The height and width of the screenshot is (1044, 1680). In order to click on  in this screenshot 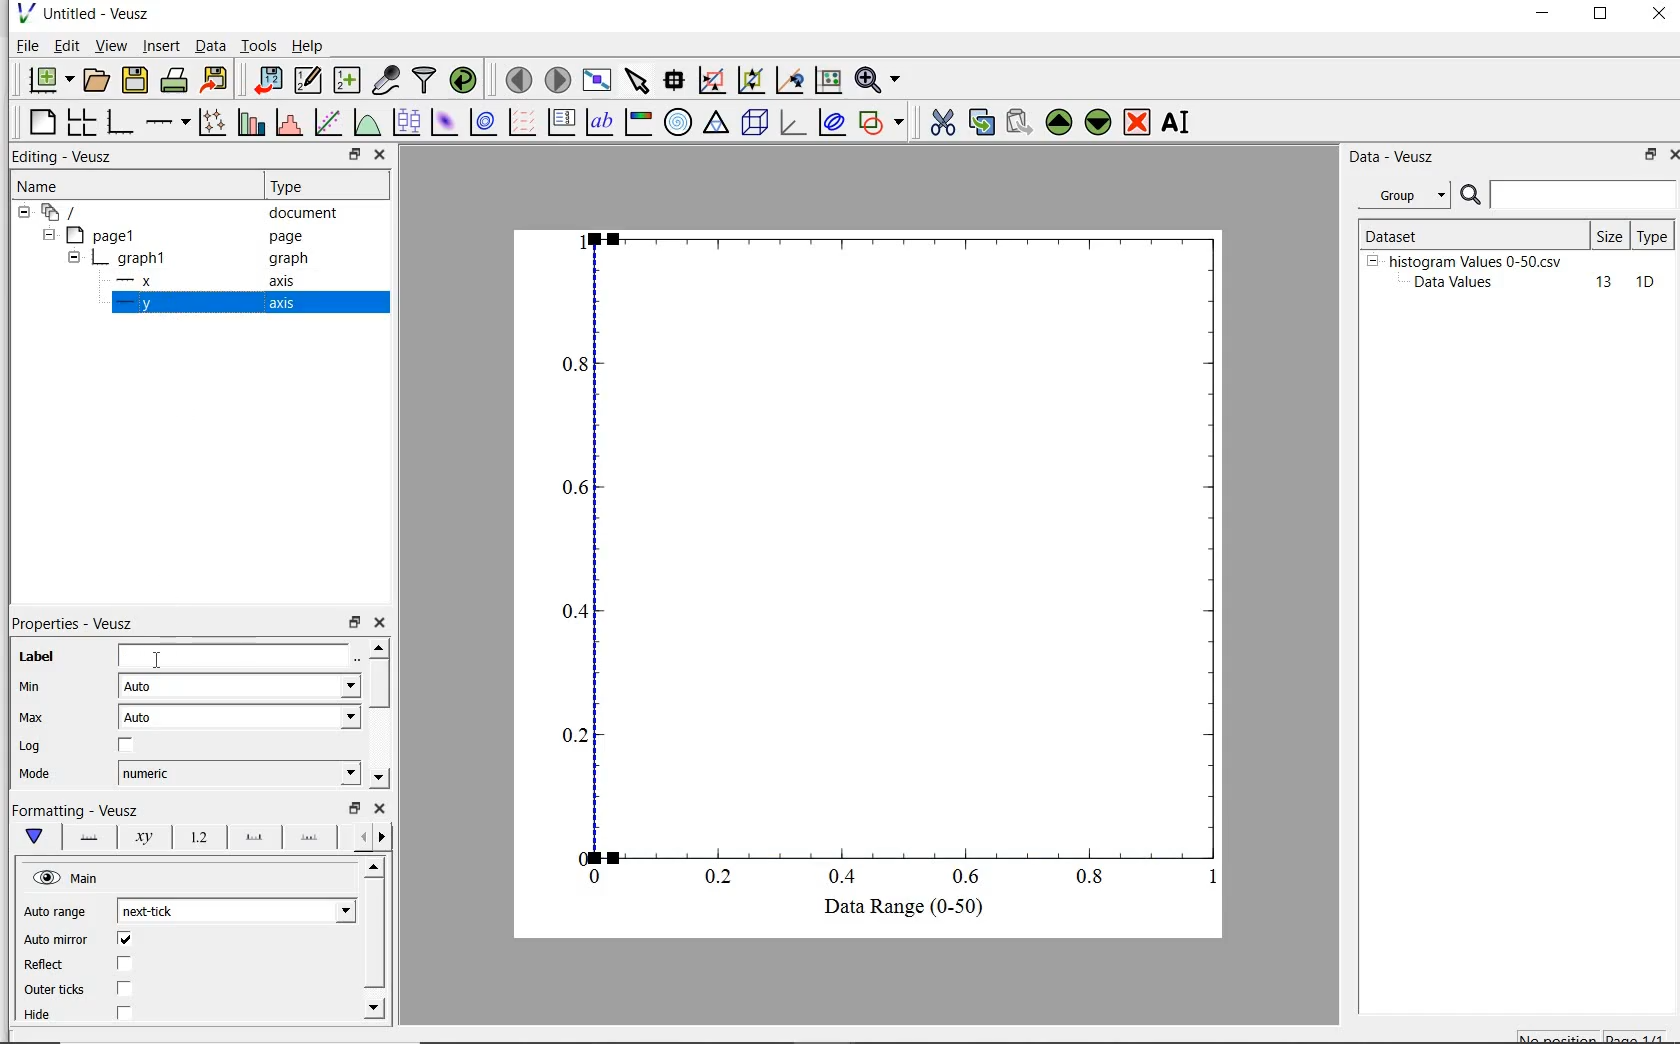, I will do `click(290, 259)`.